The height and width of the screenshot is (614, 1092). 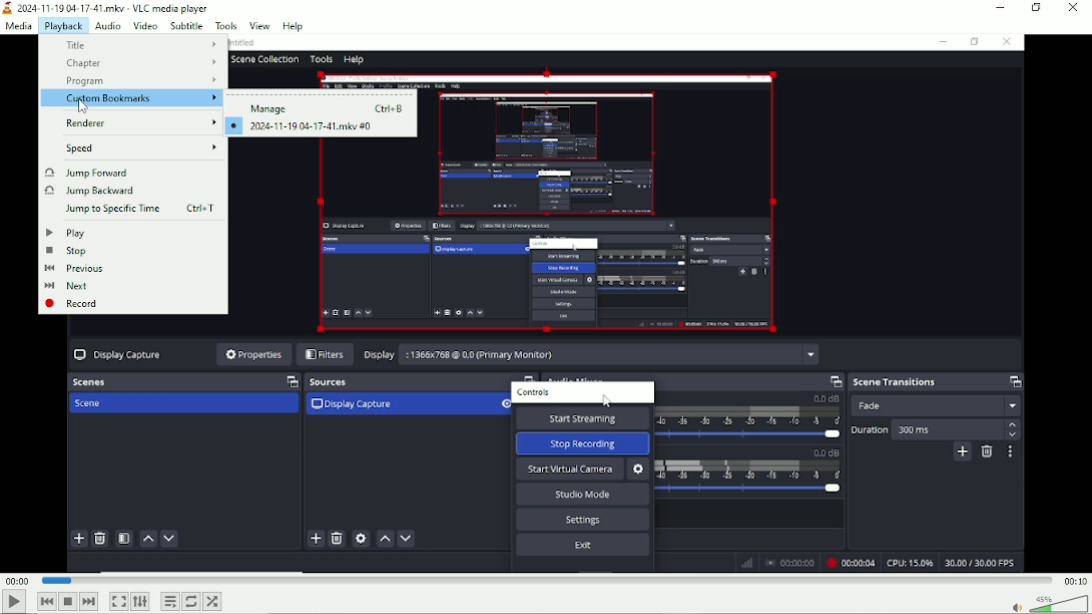 I want to click on View, so click(x=258, y=25).